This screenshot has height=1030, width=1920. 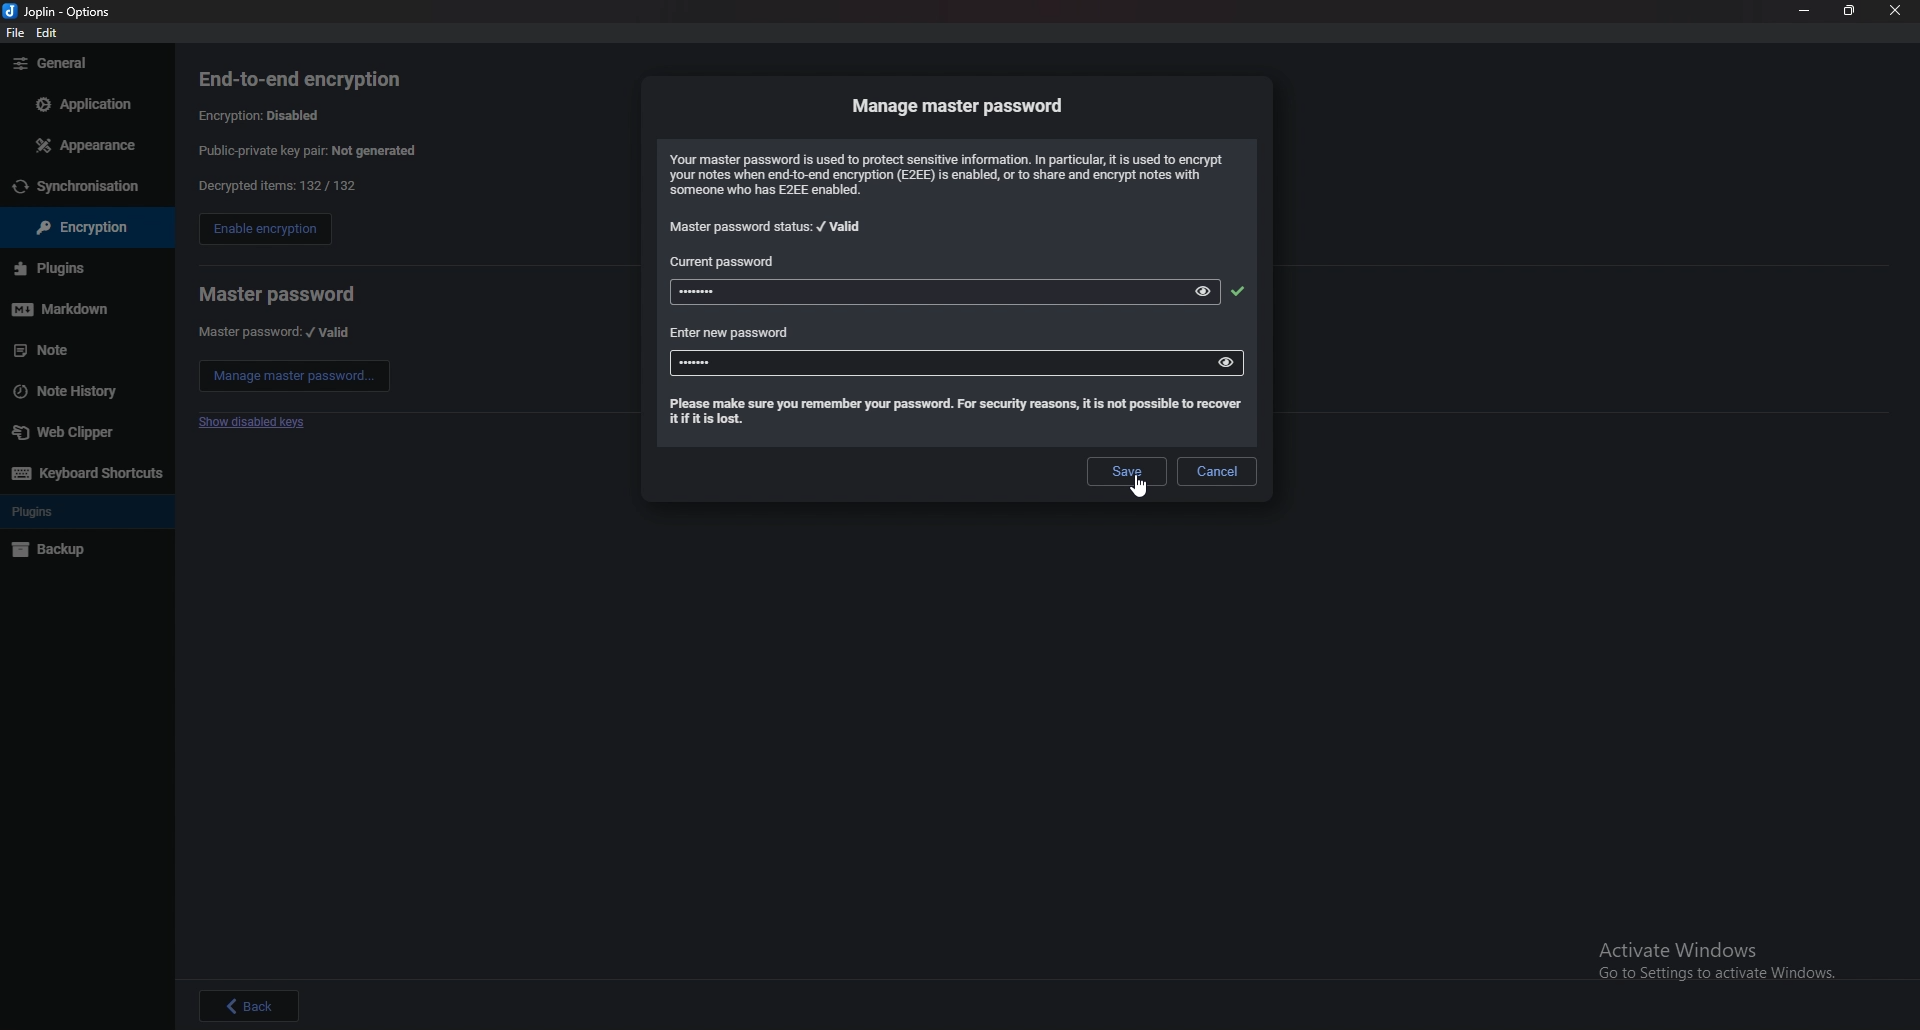 I want to click on minimize, so click(x=1804, y=11).